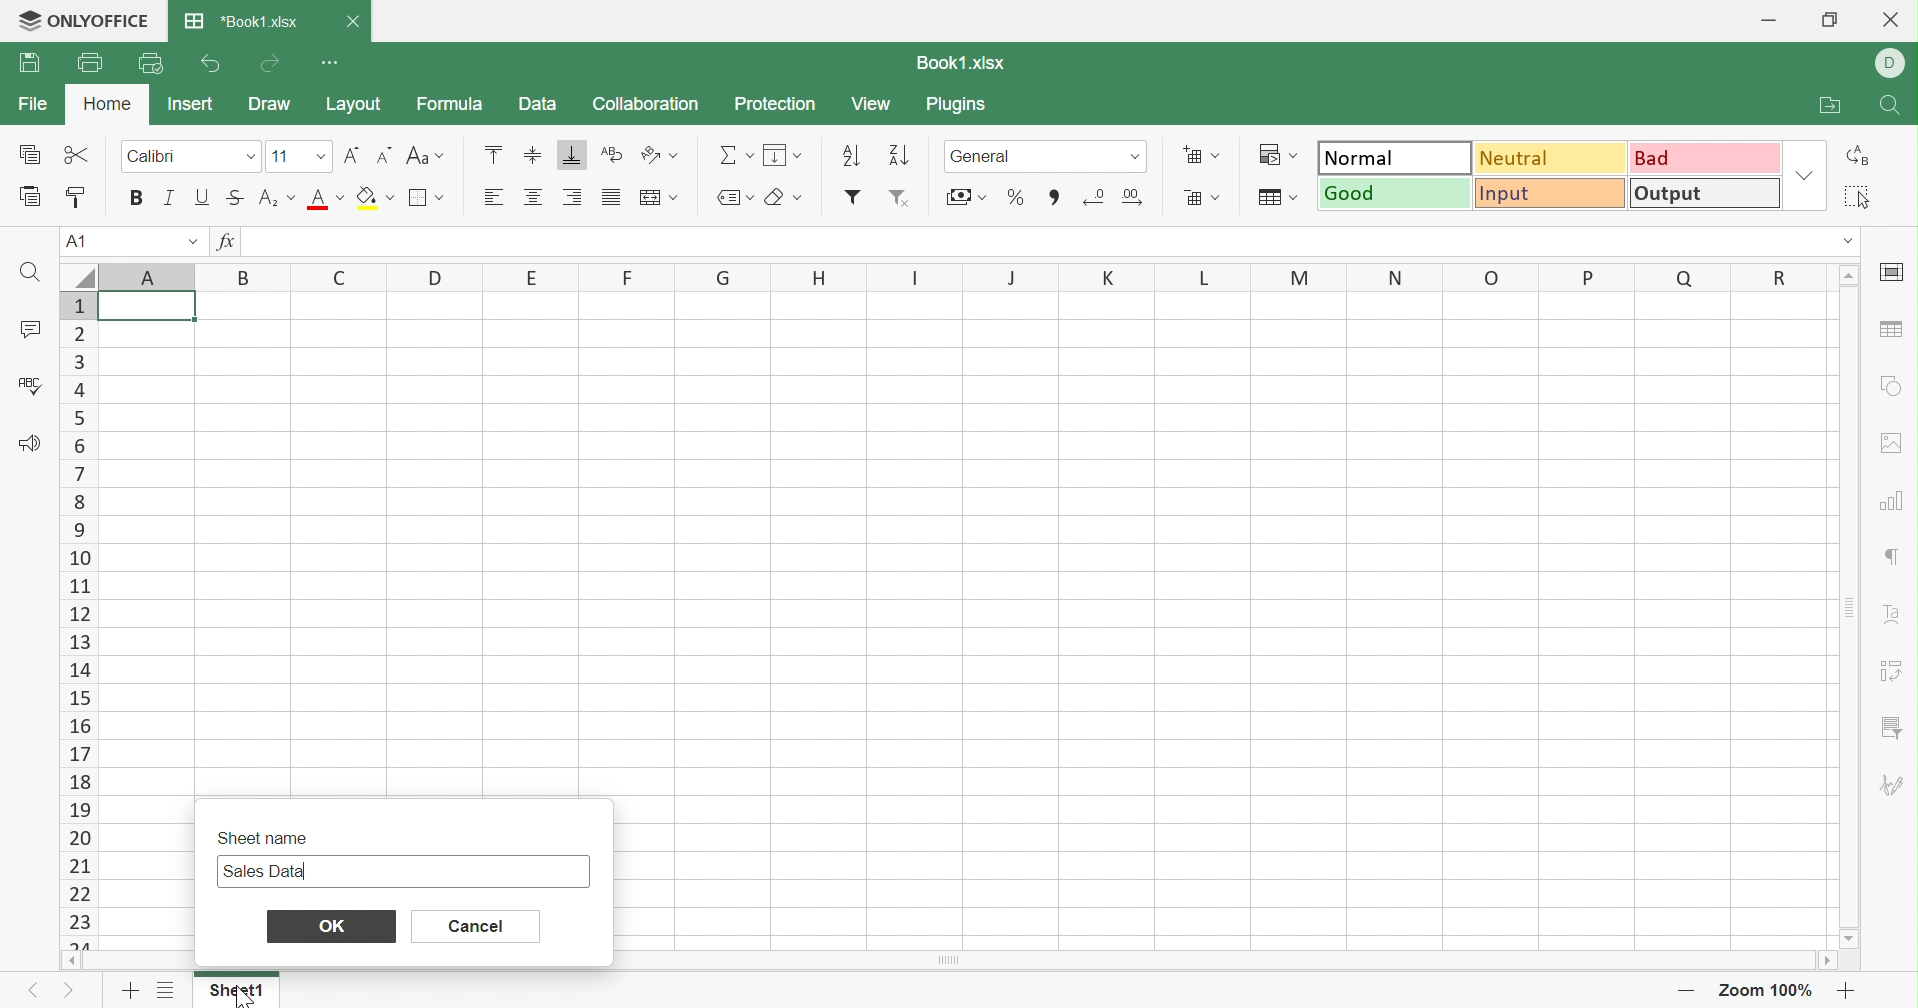 This screenshot has height=1008, width=1918. I want to click on Comma style, so click(1053, 196).